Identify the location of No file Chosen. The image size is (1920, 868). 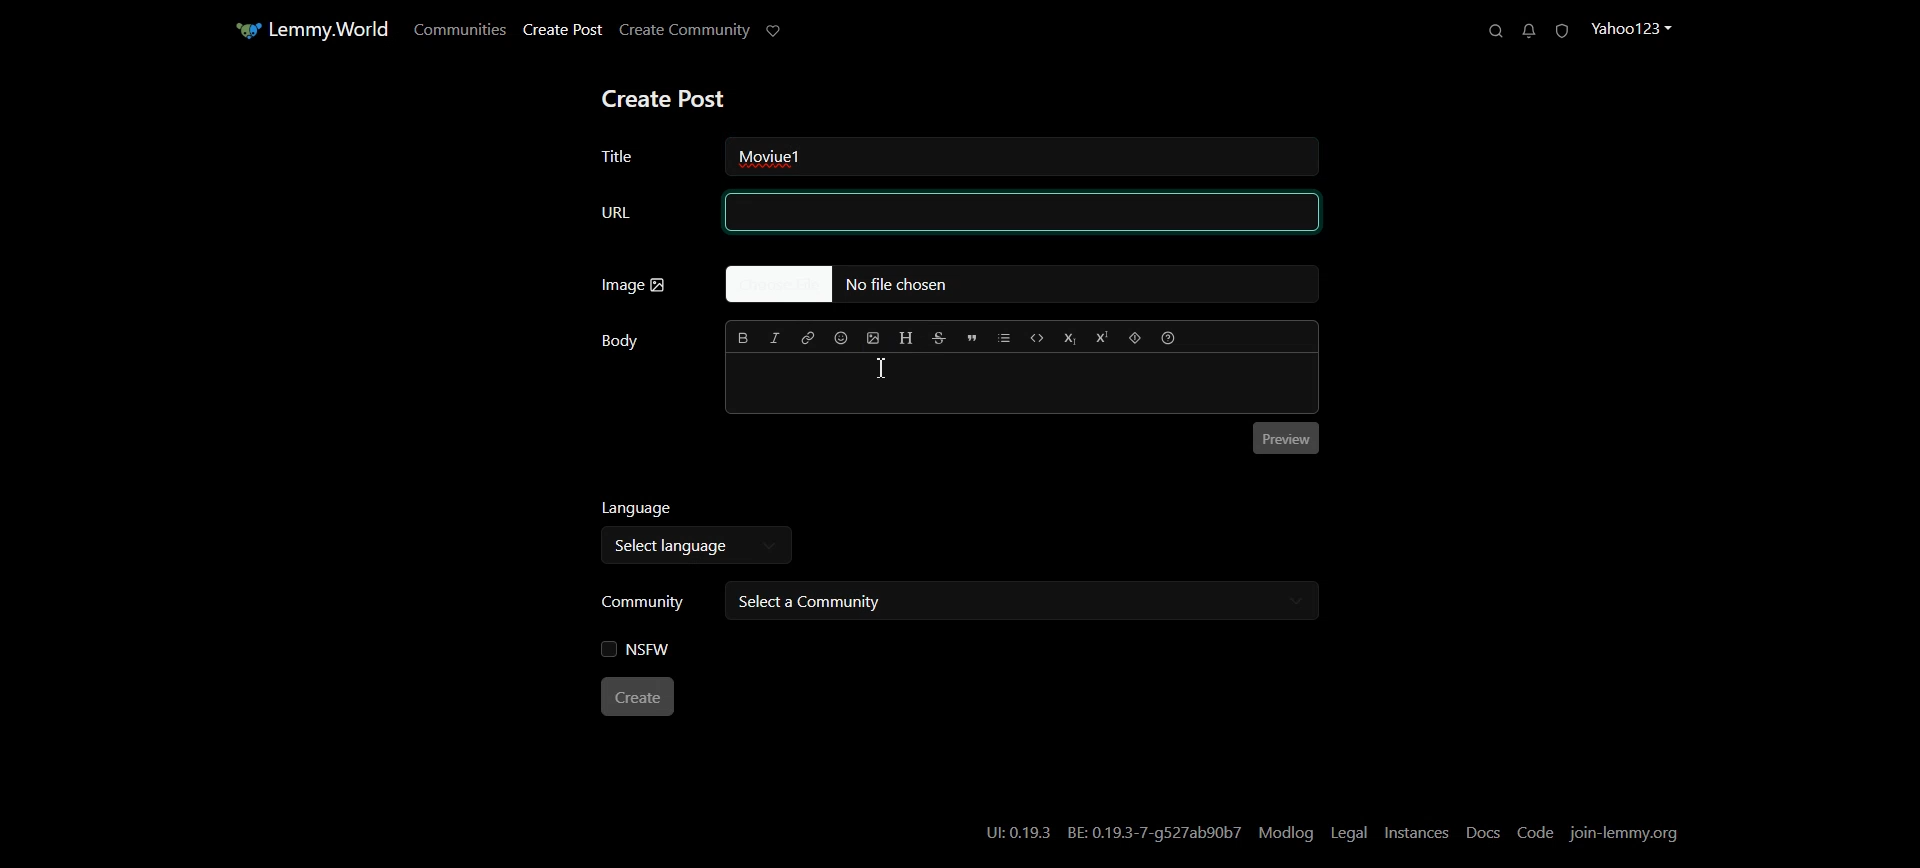
(1020, 285).